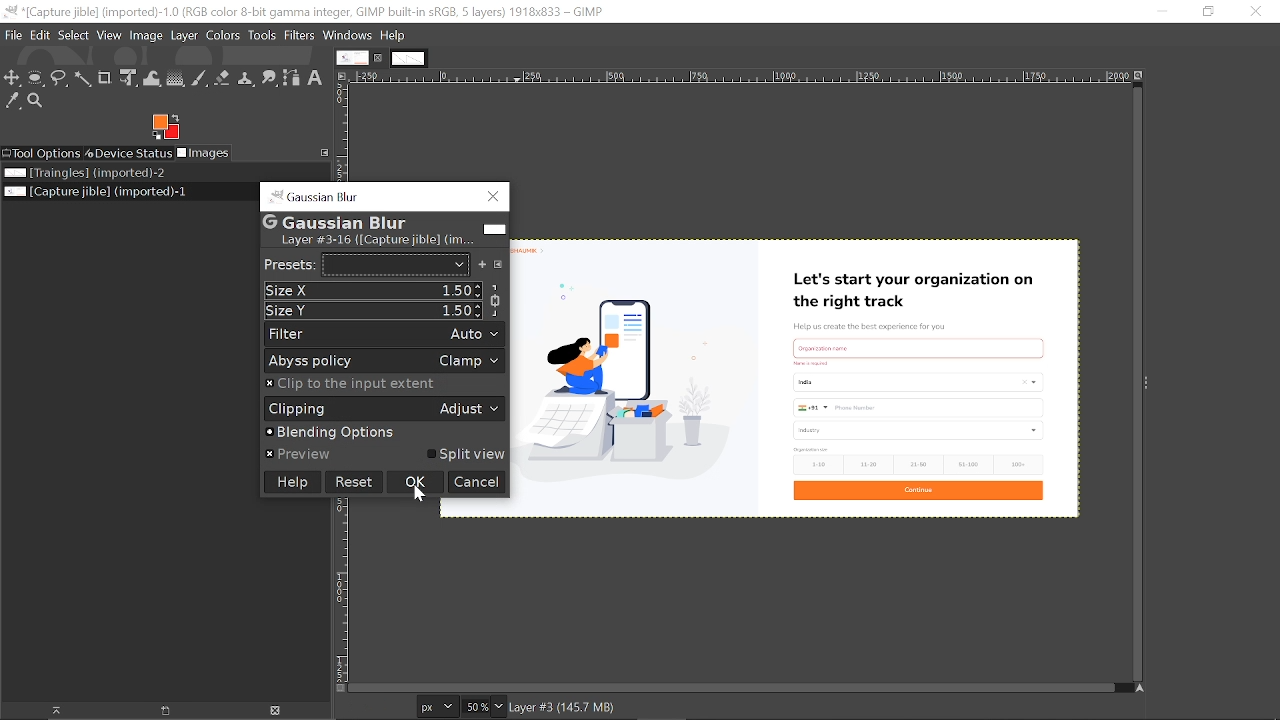 This screenshot has width=1280, height=720. What do you see at coordinates (129, 80) in the screenshot?
I see `Unified transform tool` at bounding box center [129, 80].